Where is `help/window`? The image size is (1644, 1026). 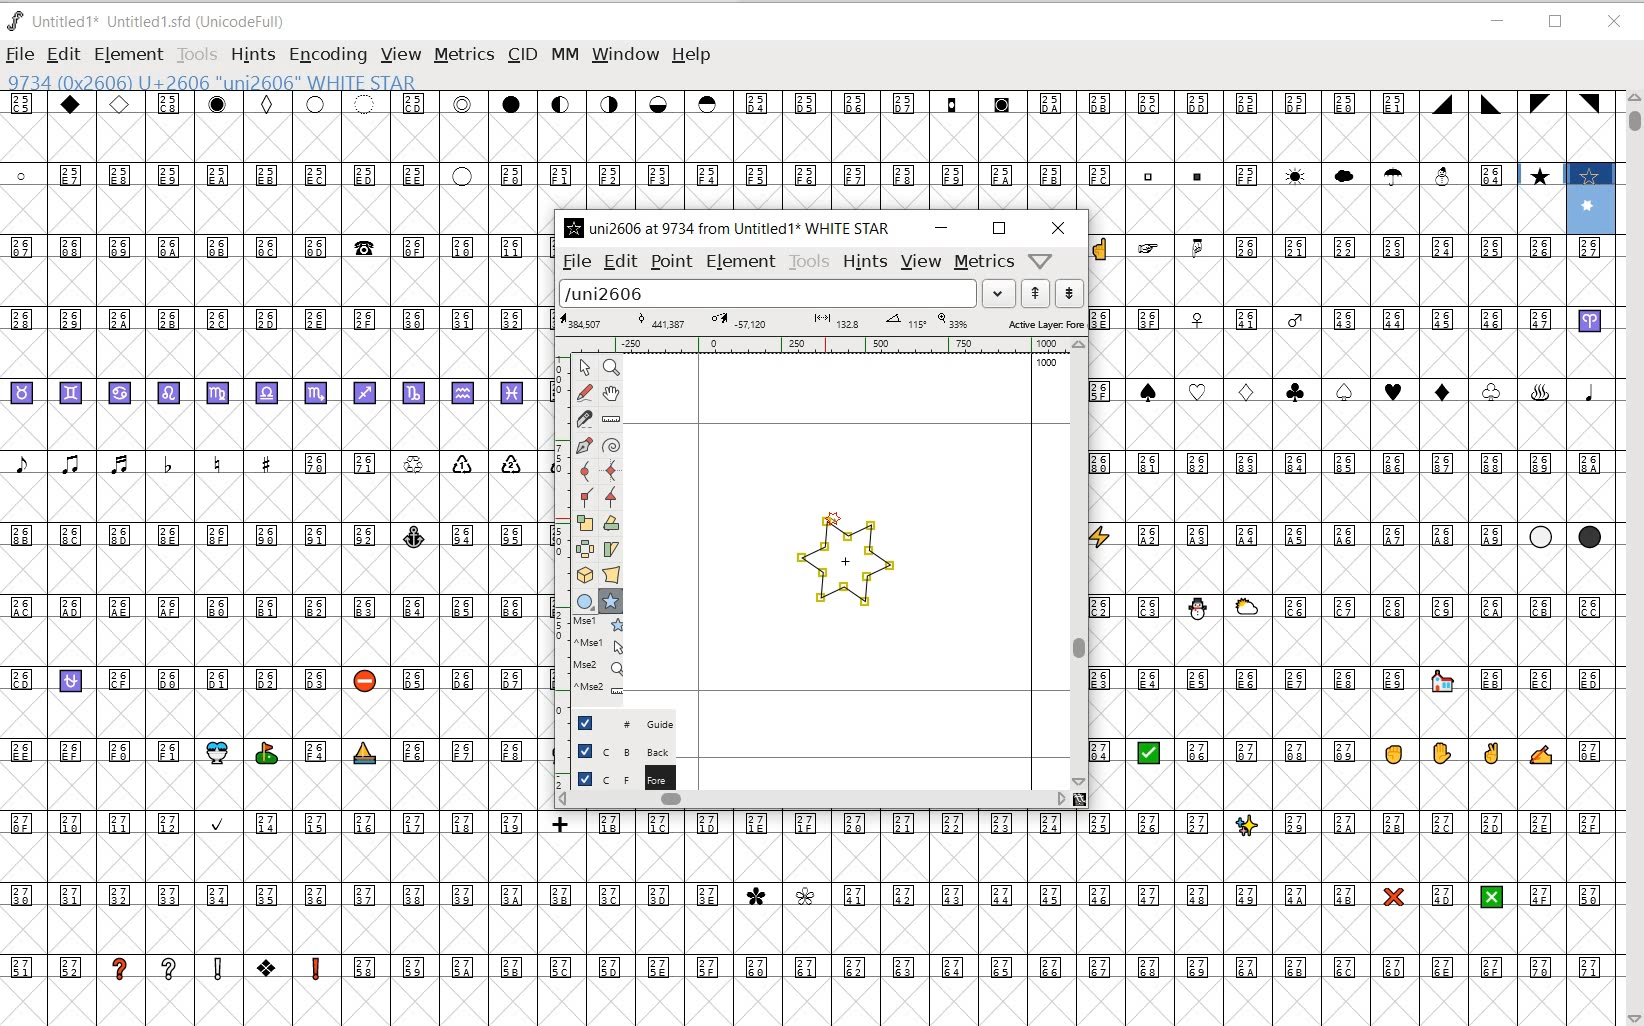 help/window is located at coordinates (1040, 260).